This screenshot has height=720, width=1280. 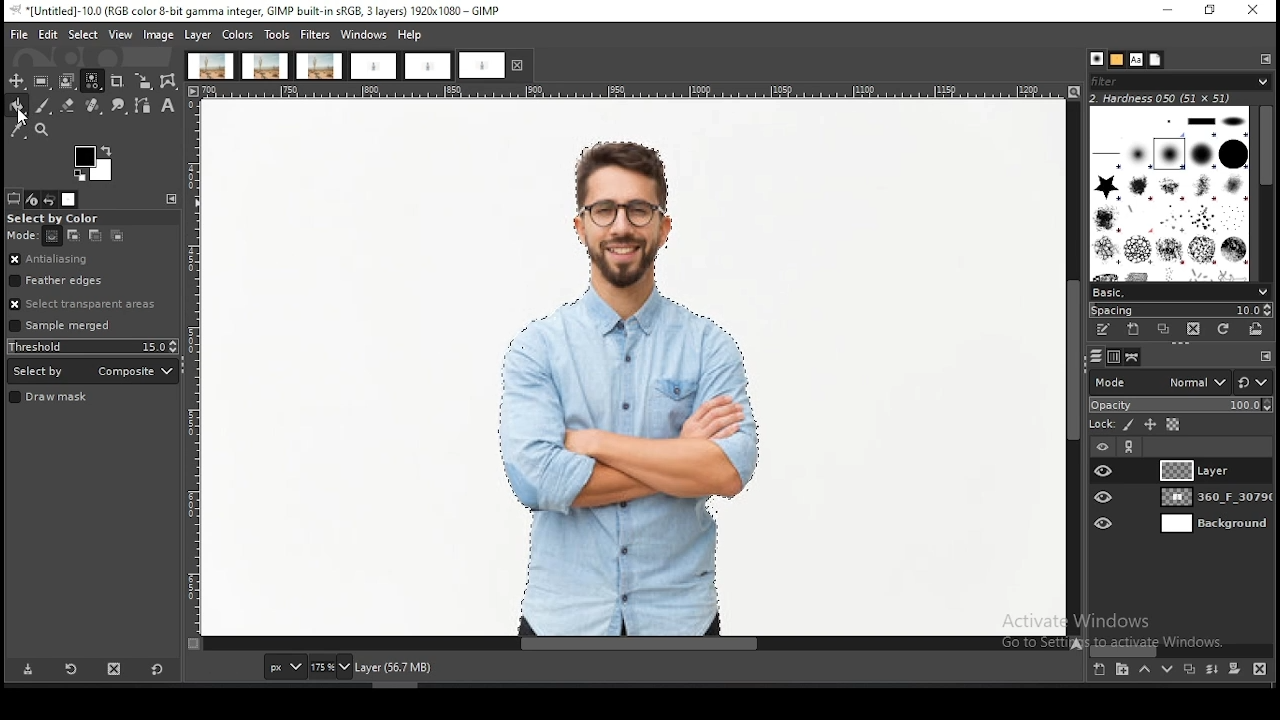 I want to click on delete brush, so click(x=1194, y=330).